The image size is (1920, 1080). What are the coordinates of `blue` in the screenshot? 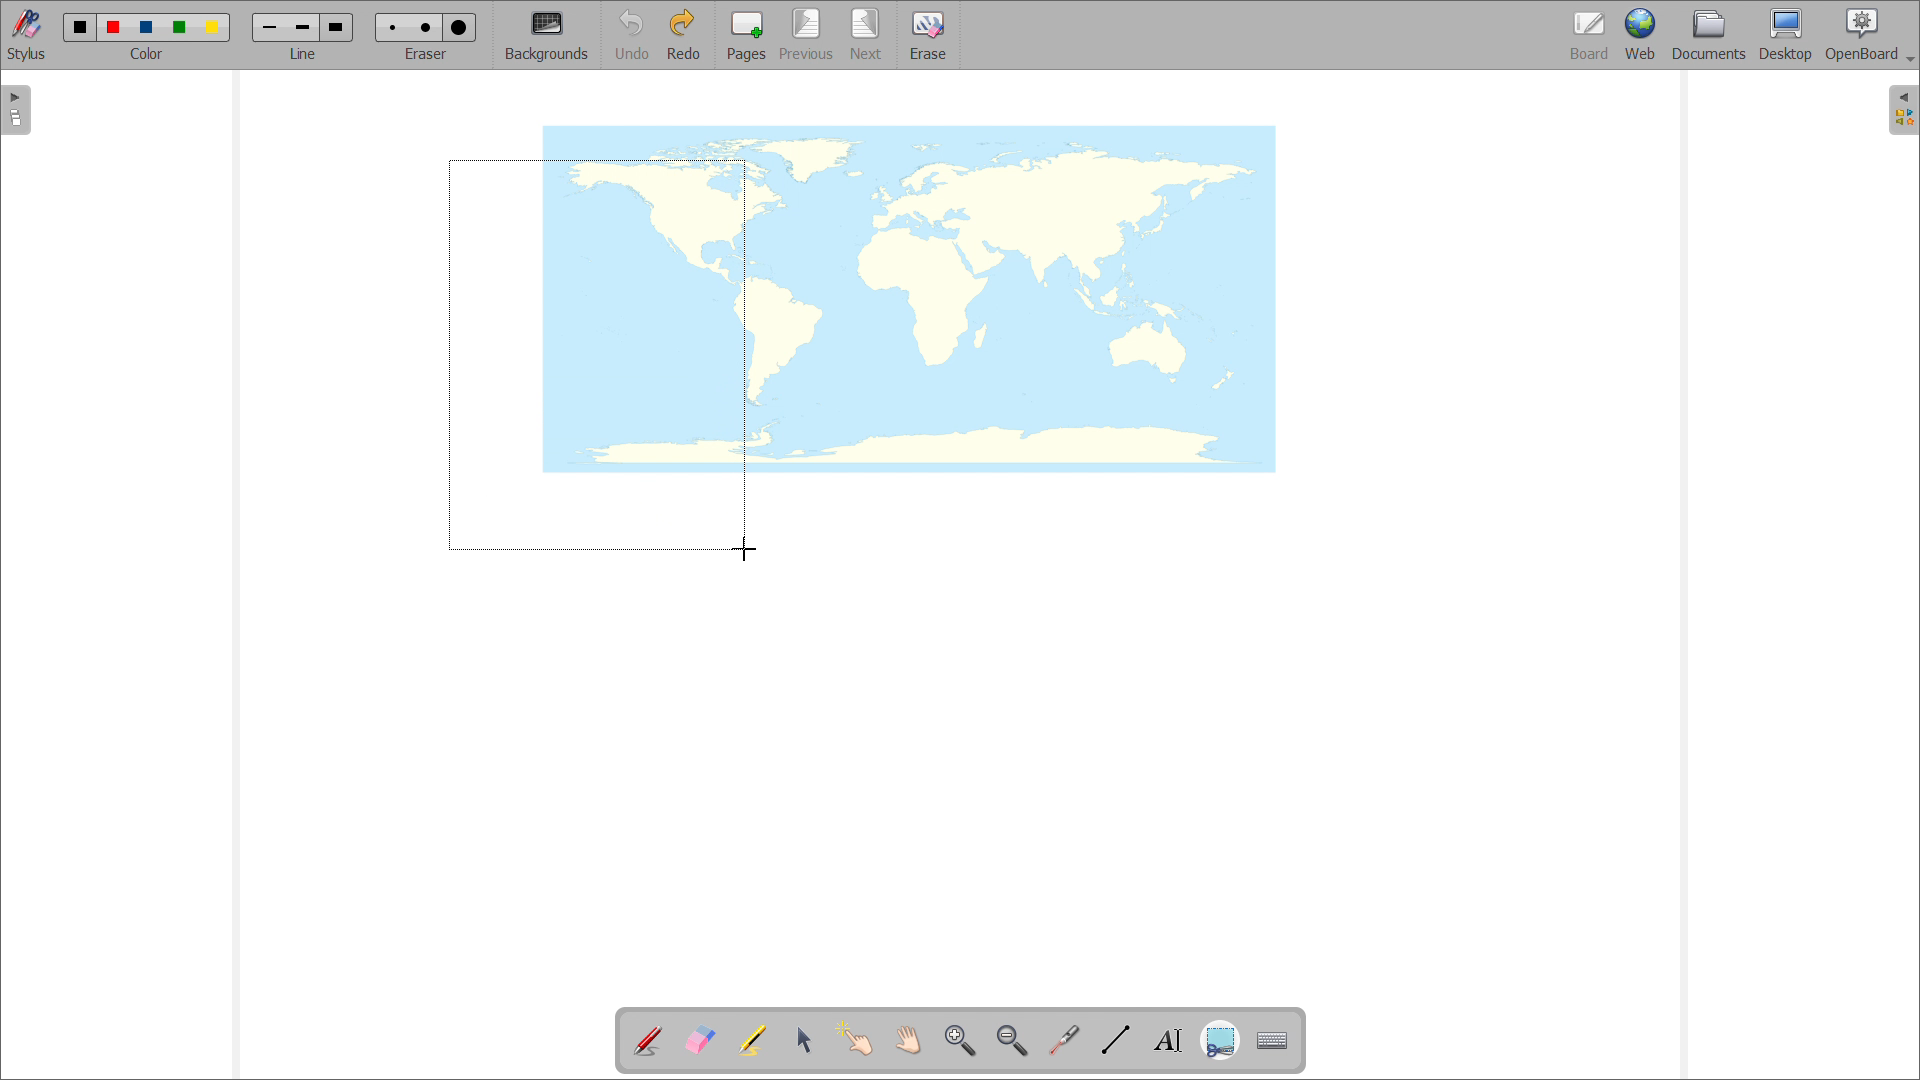 It's located at (147, 28).